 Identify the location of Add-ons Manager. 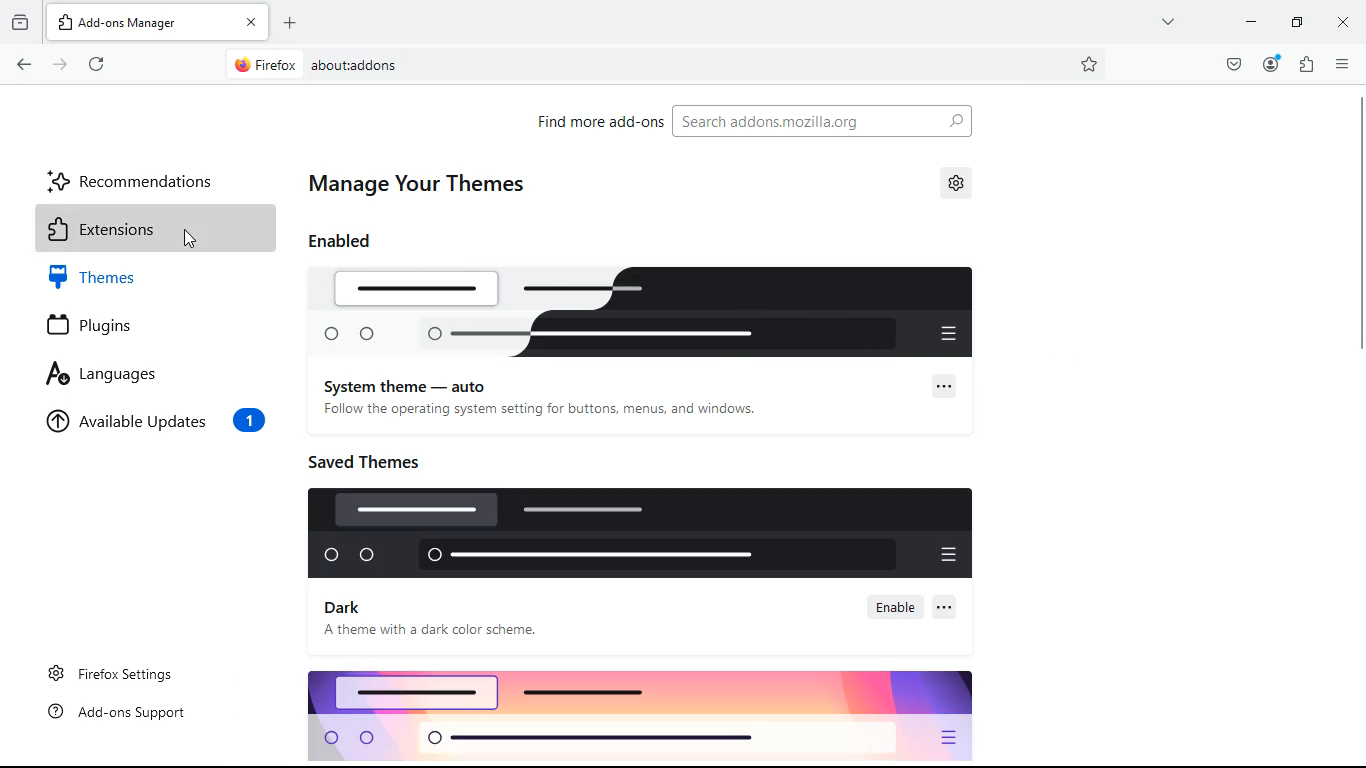
(141, 22).